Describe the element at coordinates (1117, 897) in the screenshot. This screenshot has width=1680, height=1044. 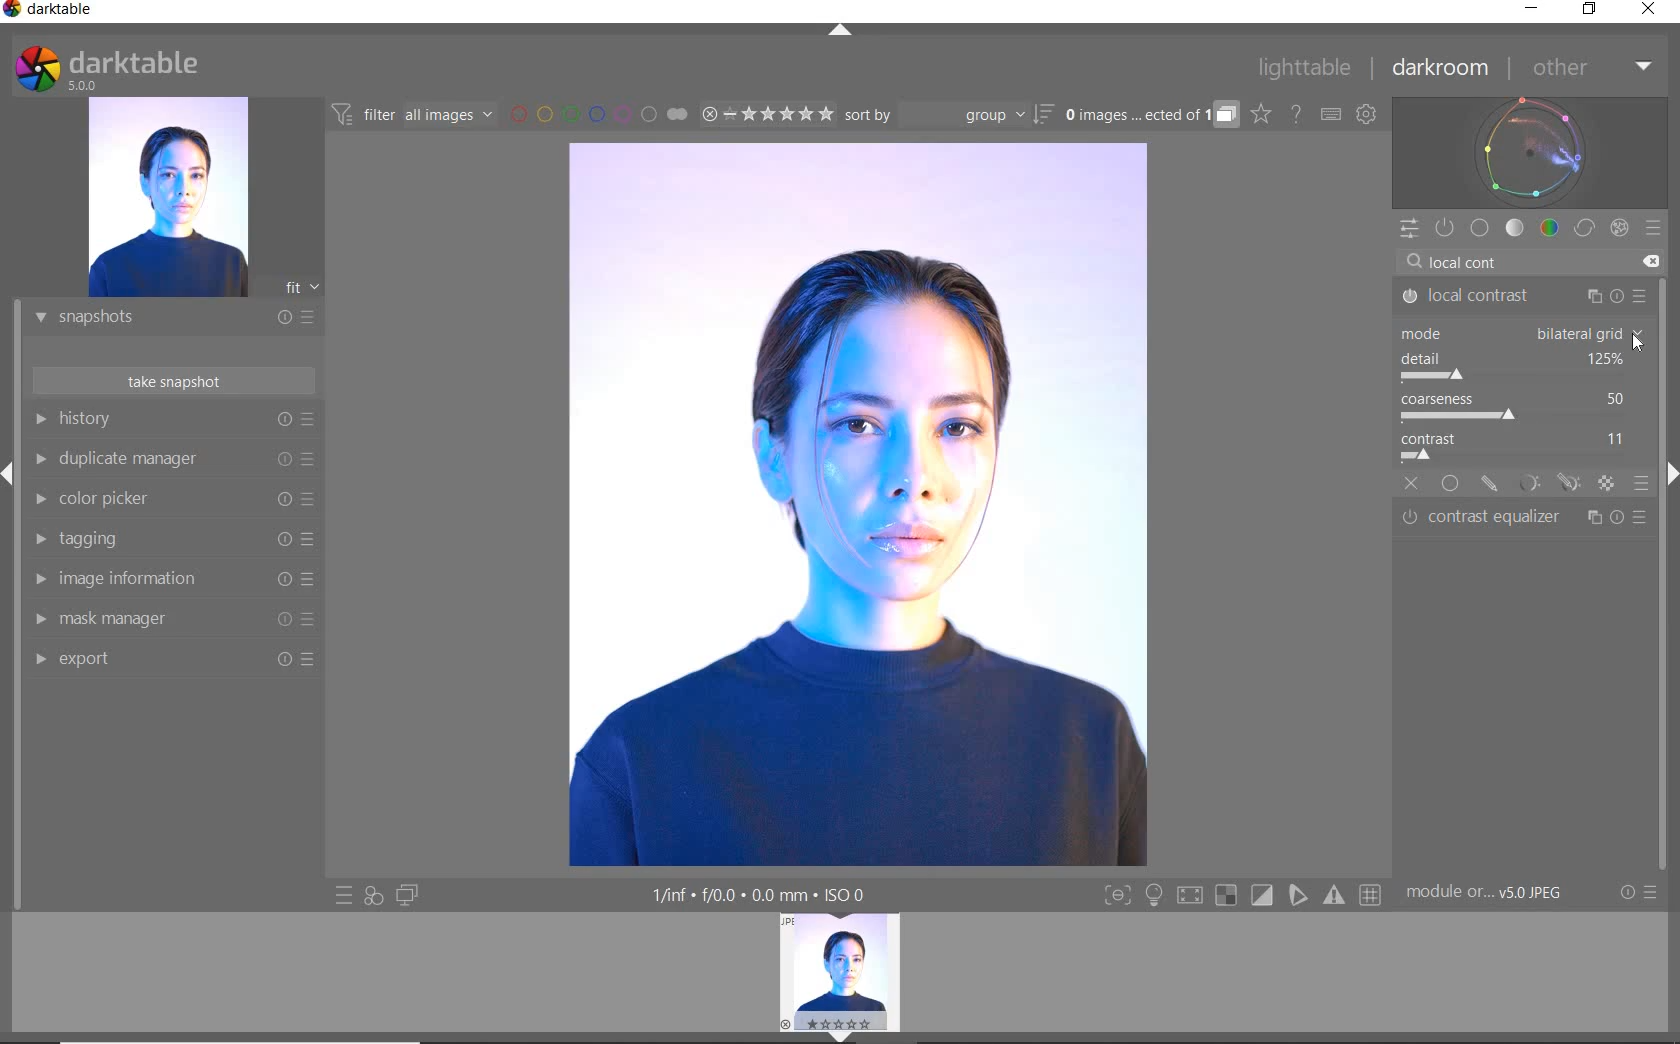
I see `Button` at that location.